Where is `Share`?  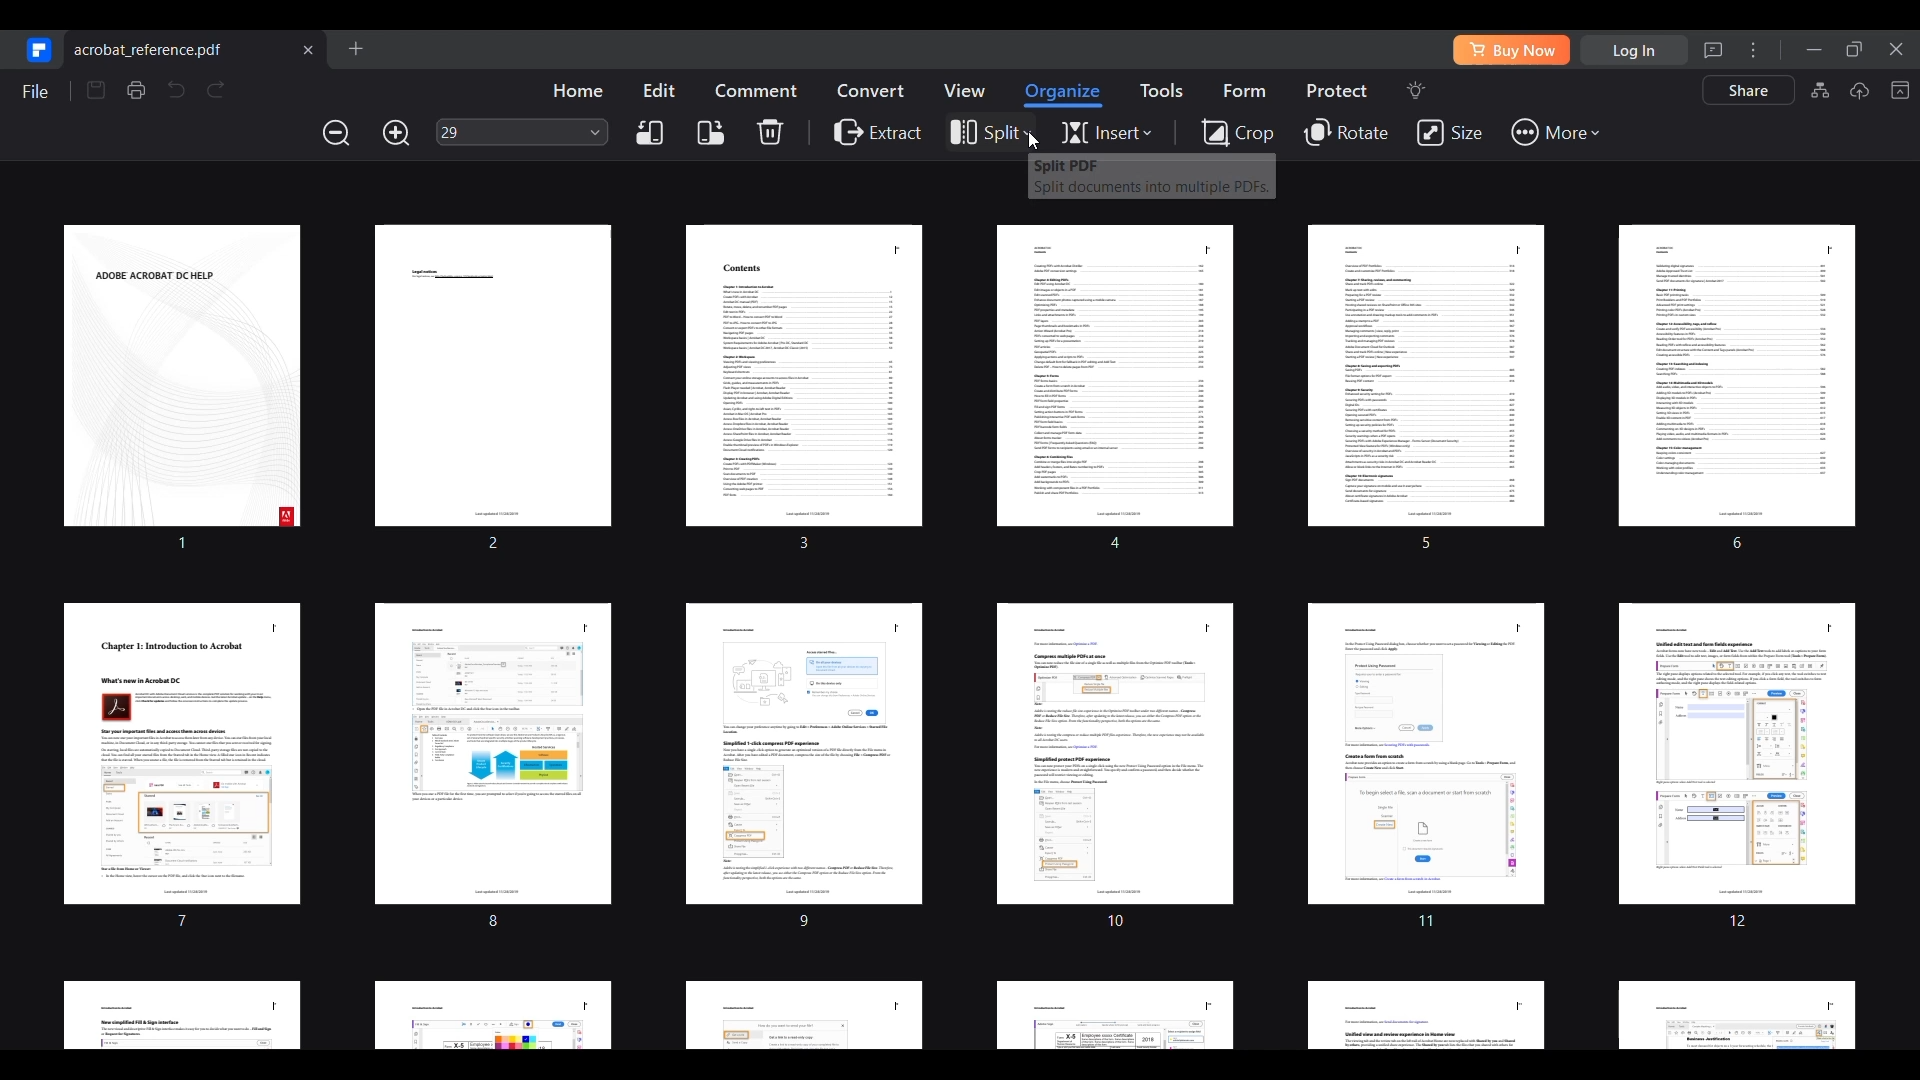 Share is located at coordinates (1749, 90).